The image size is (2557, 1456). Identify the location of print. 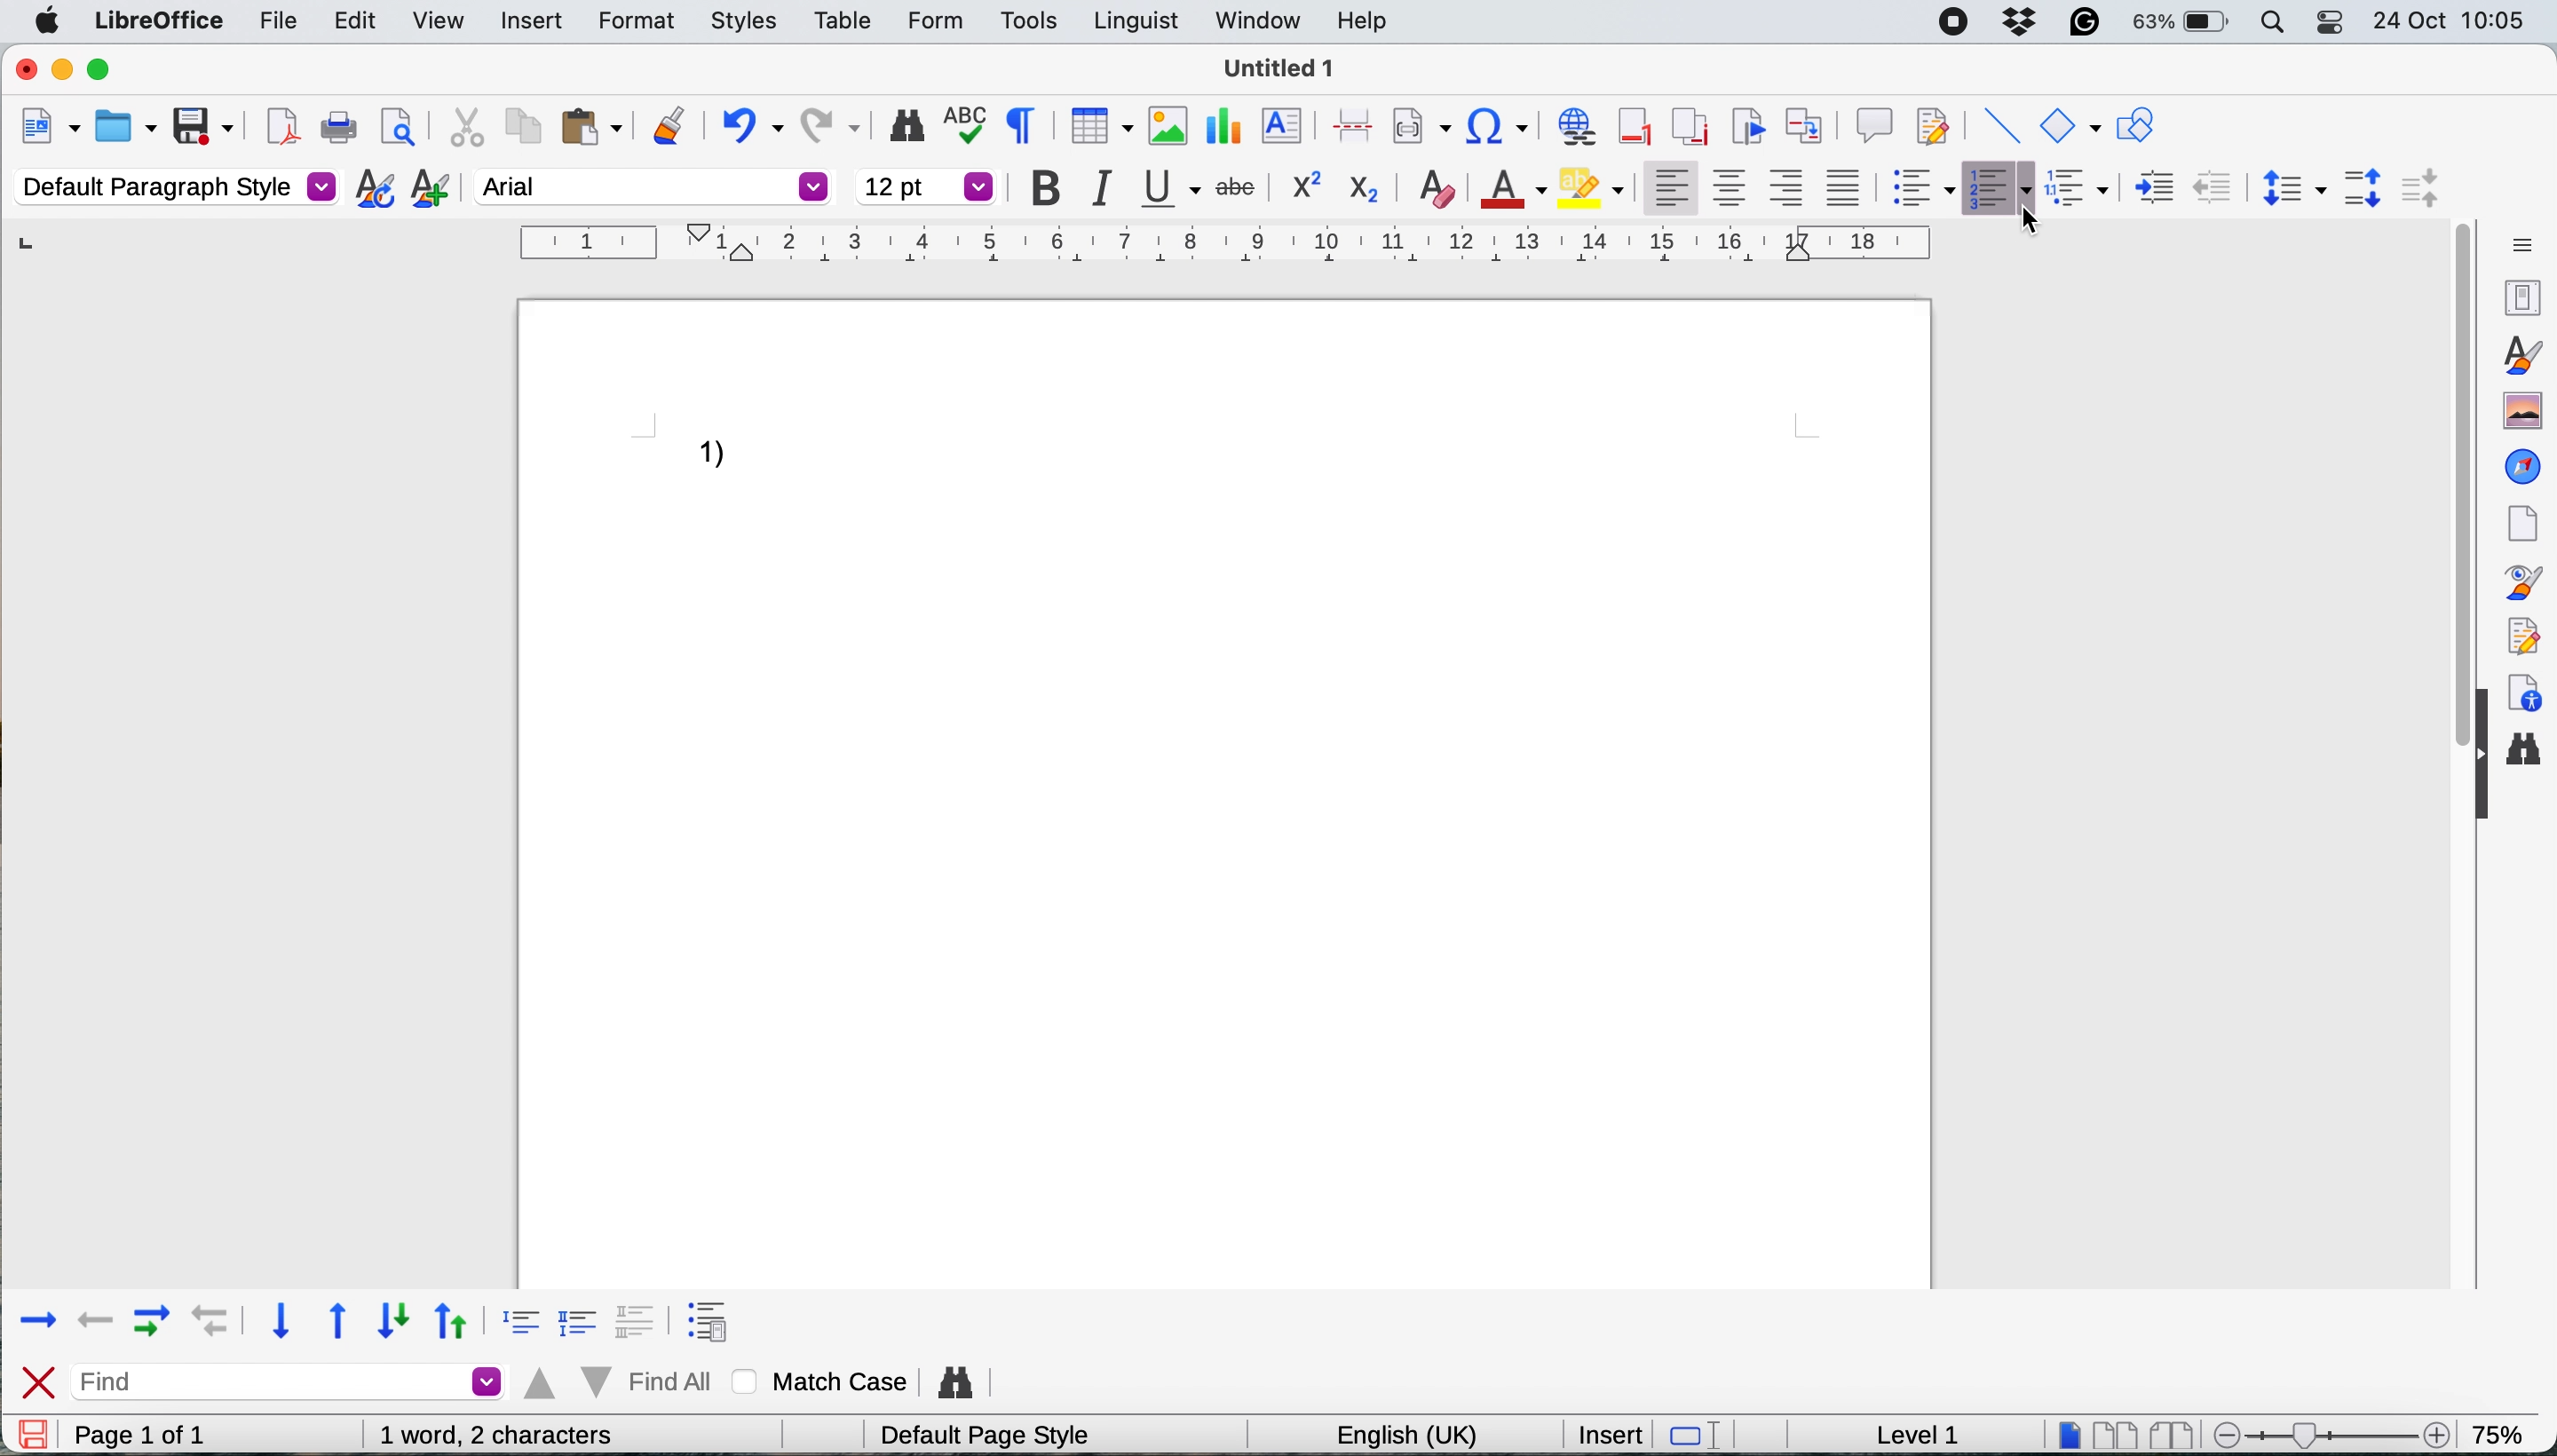
(341, 129).